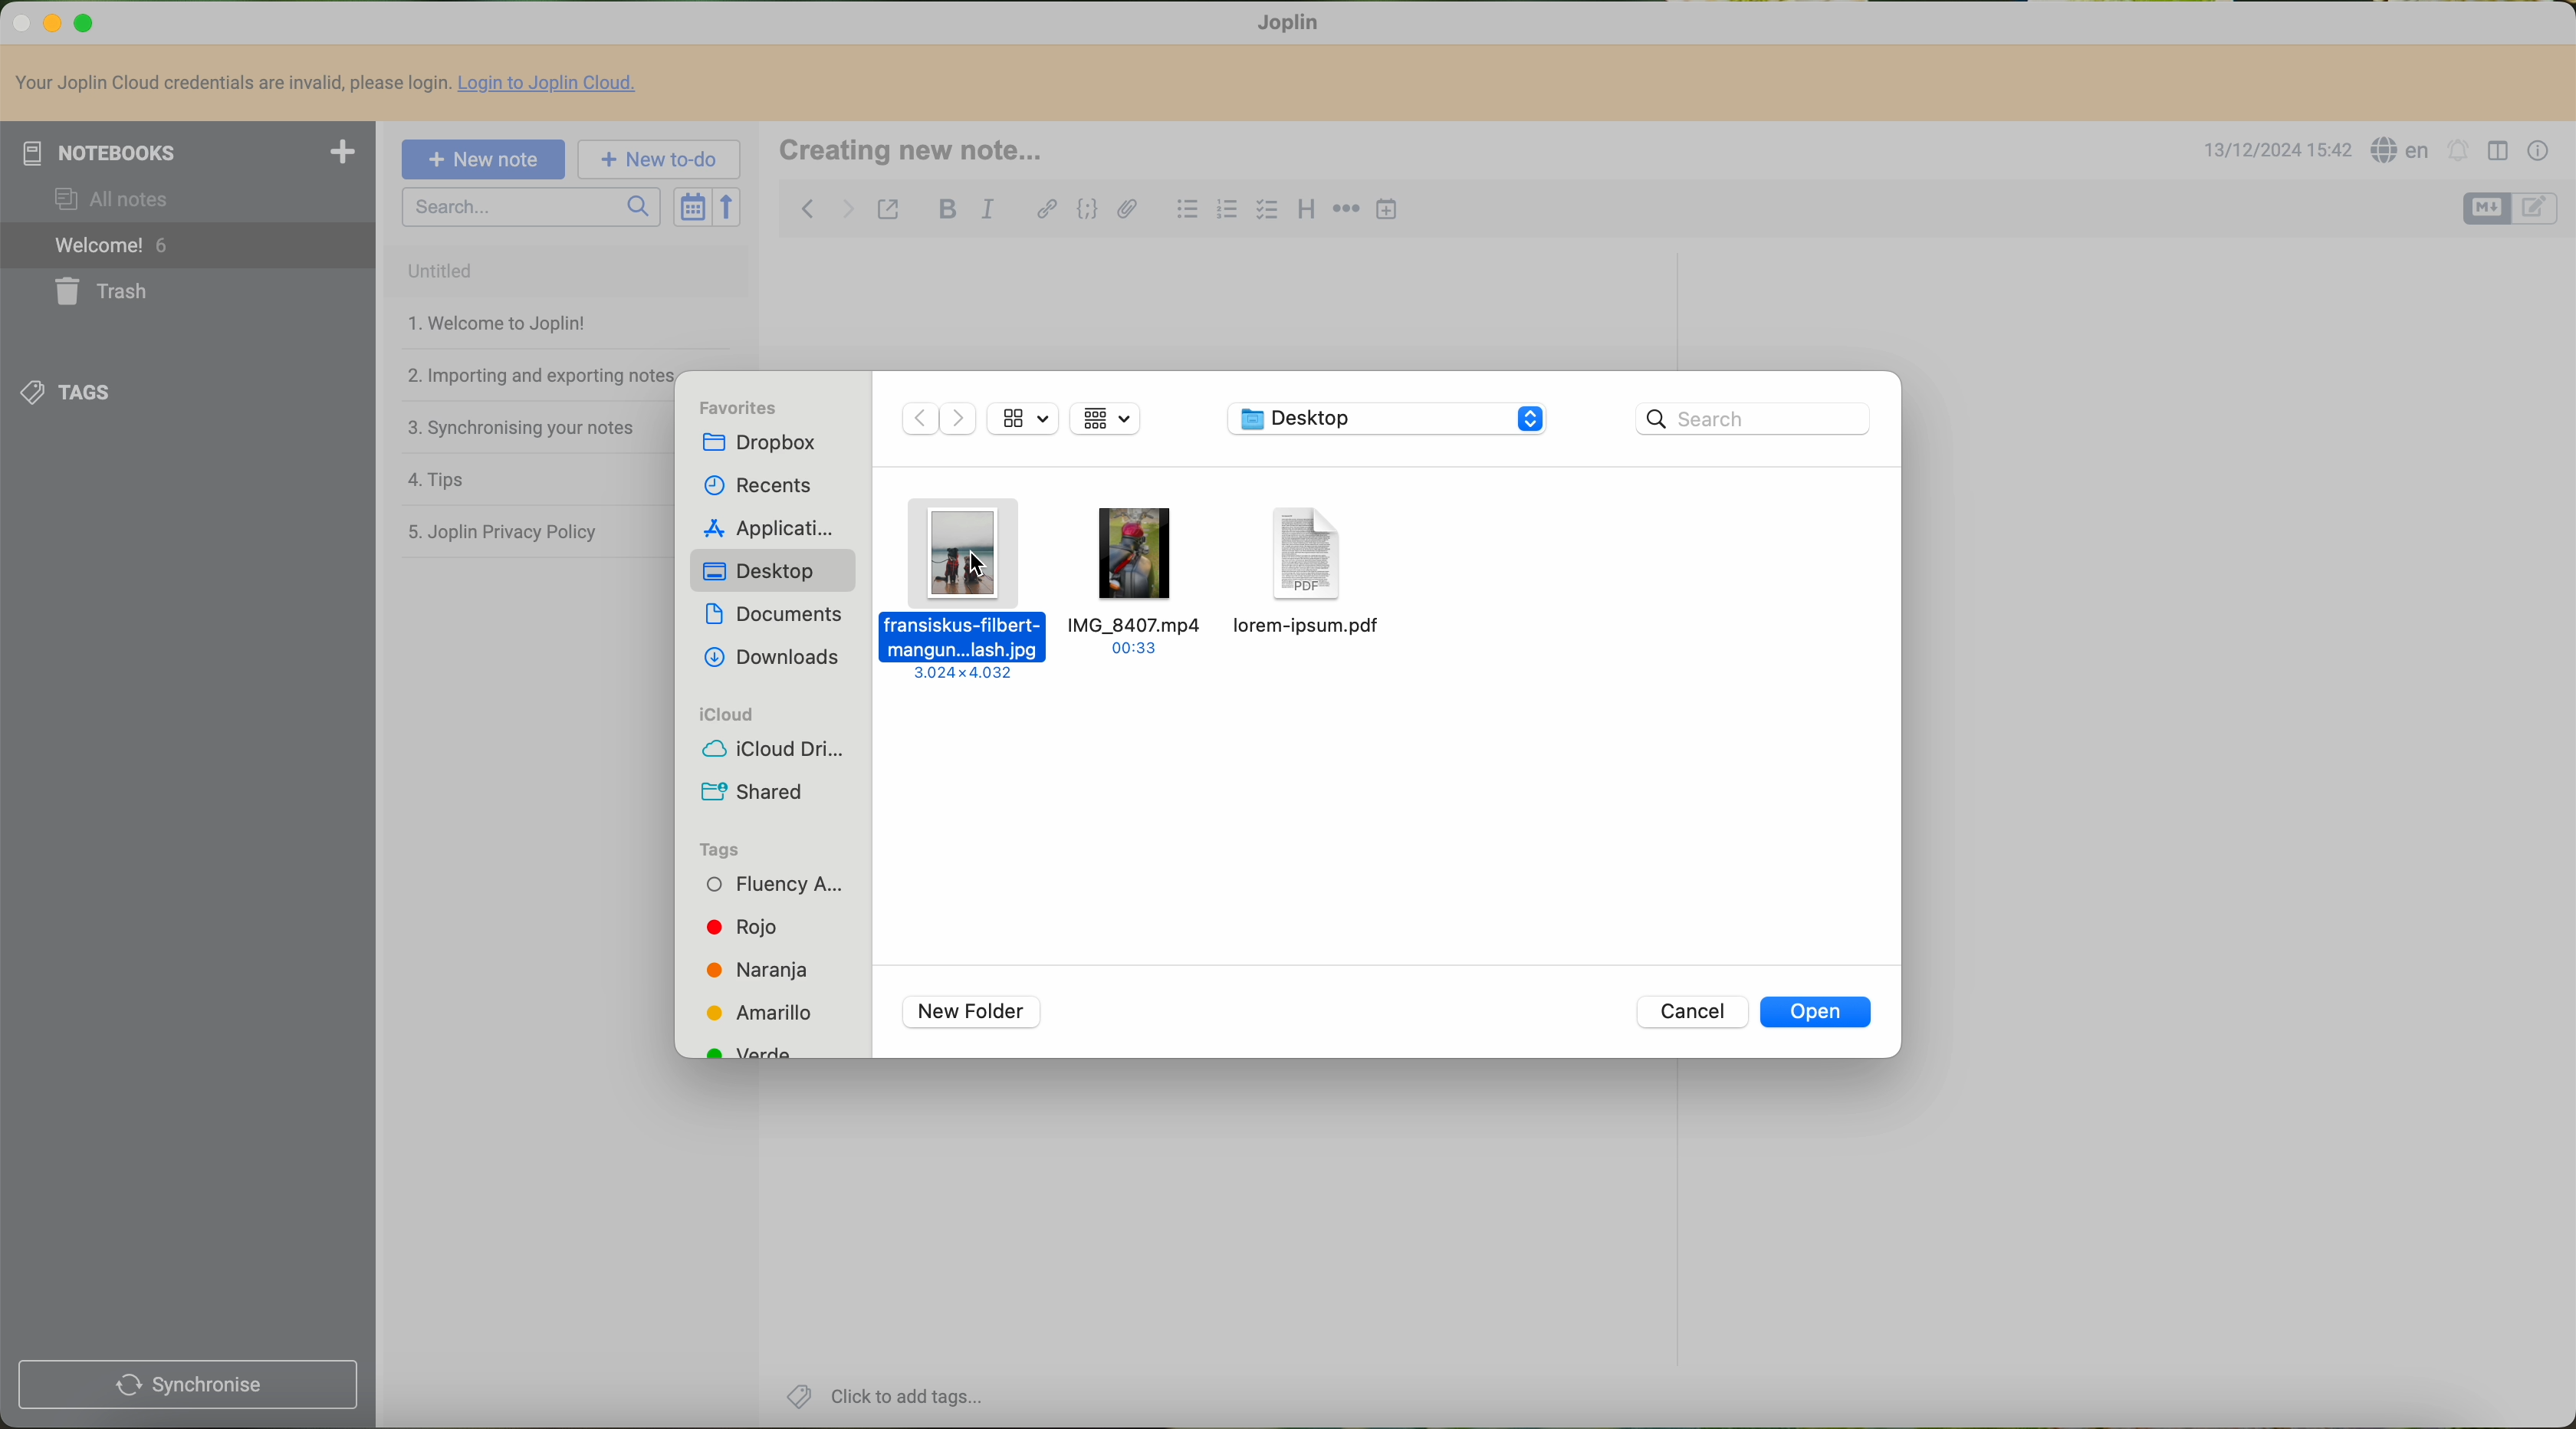 Image resolution: width=2576 pixels, height=1429 pixels. What do you see at coordinates (539, 374) in the screenshot?
I see `importing and exporting notes` at bounding box center [539, 374].